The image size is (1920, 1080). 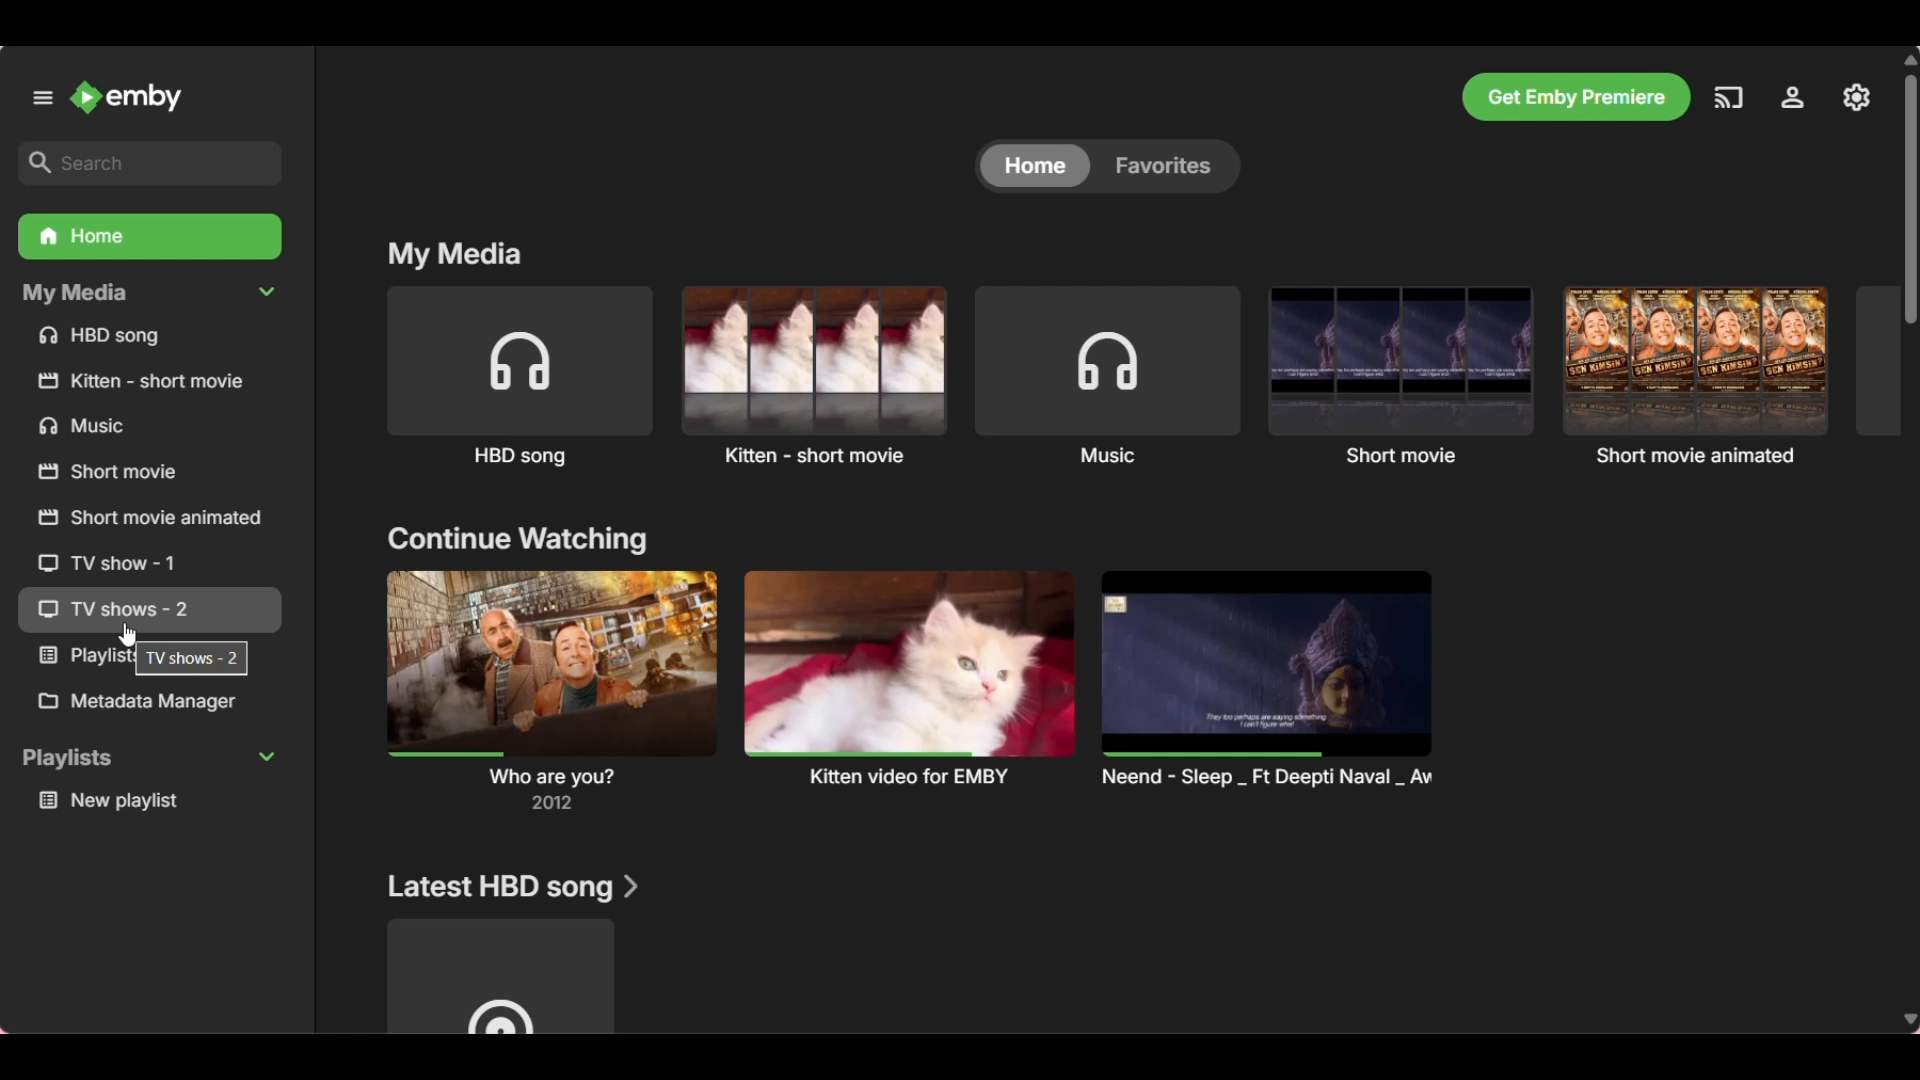 I want to click on Quick slide to top, so click(x=1910, y=60).